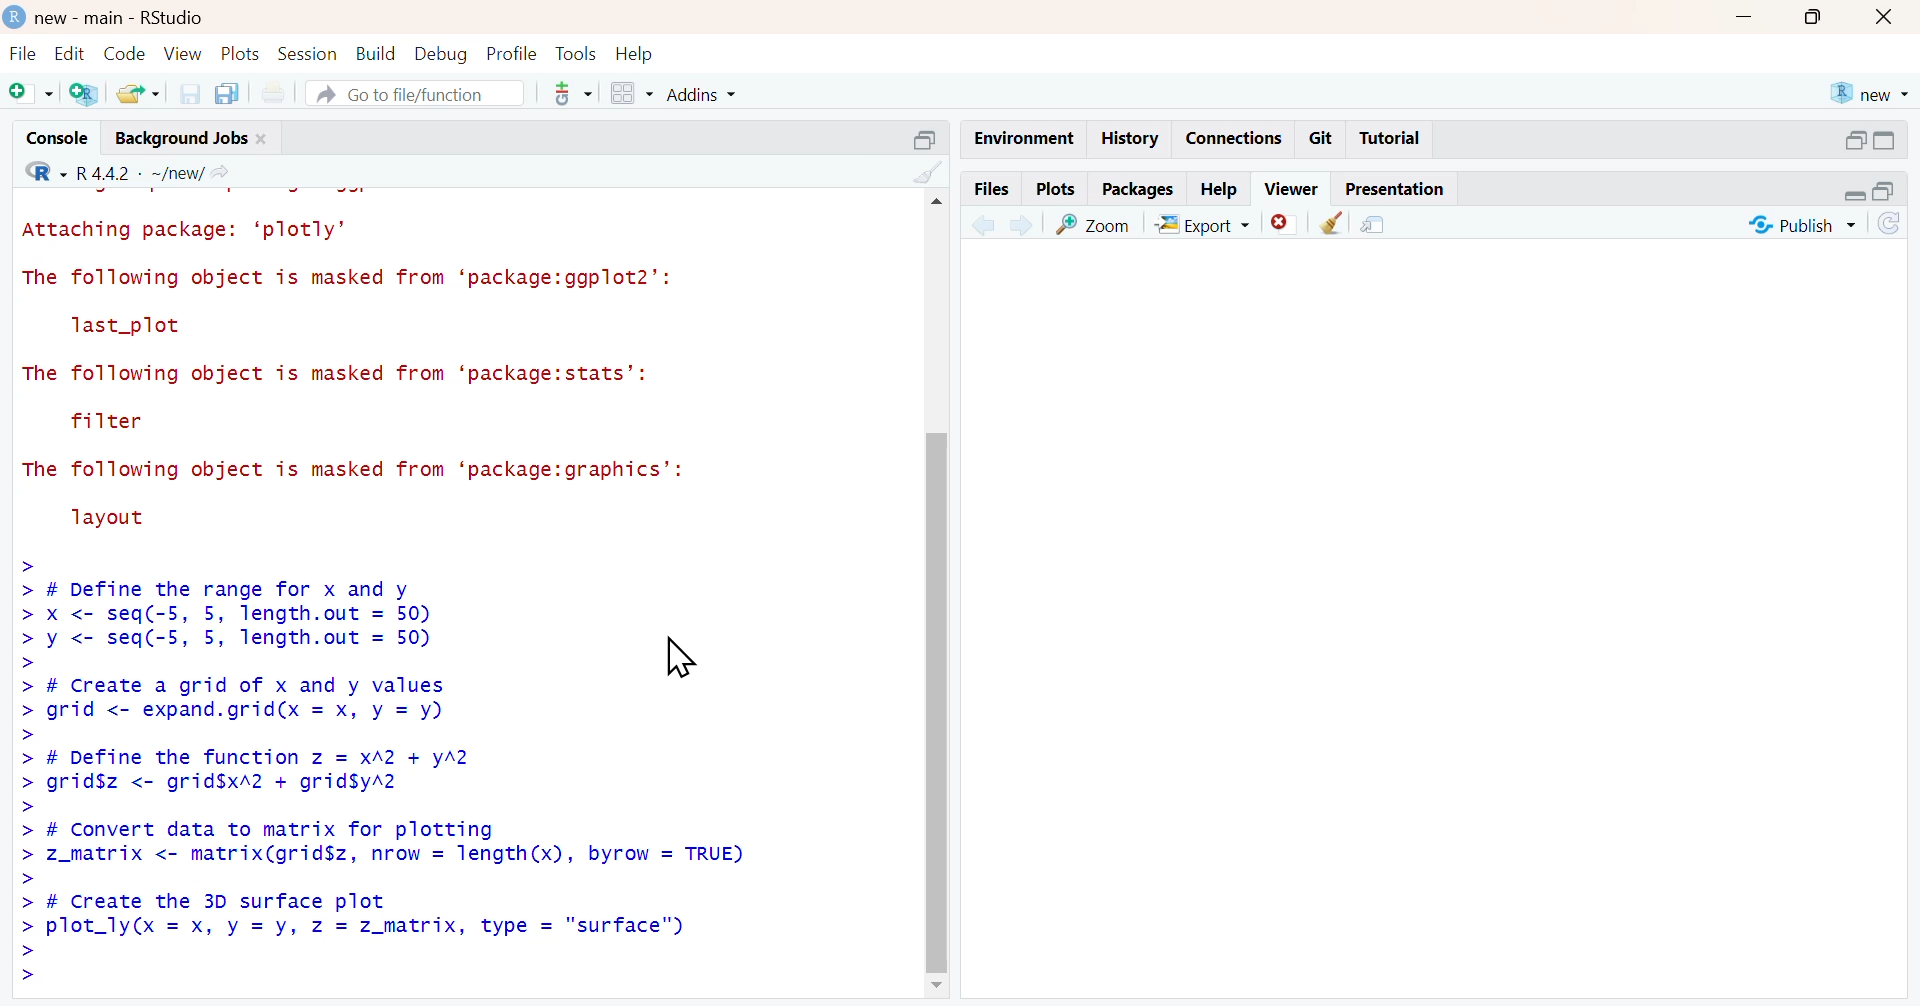 The image size is (1920, 1006). What do you see at coordinates (131, 327) in the screenshot?
I see `last_plot` at bounding box center [131, 327].